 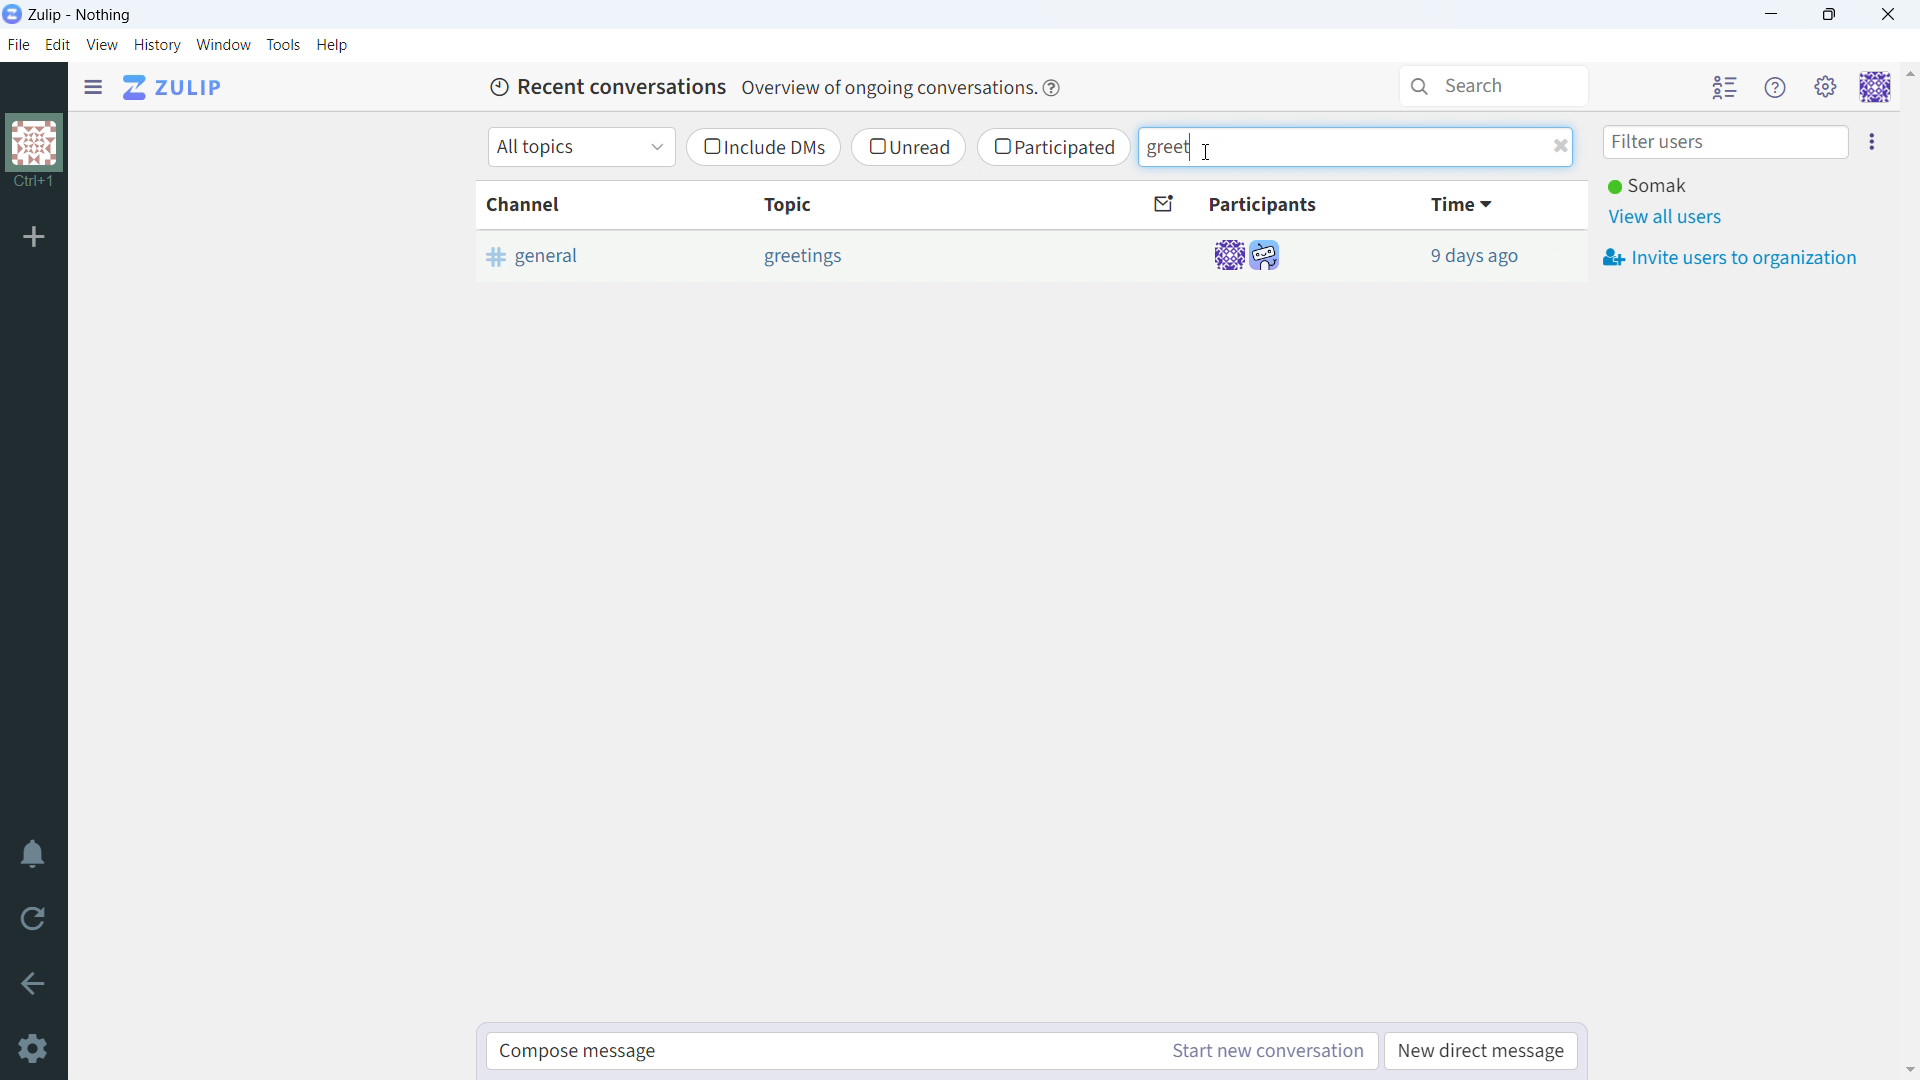 What do you see at coordinates (1646, 185) in the screenshot?
I see `Somak` at bounding box center [1646, 185].